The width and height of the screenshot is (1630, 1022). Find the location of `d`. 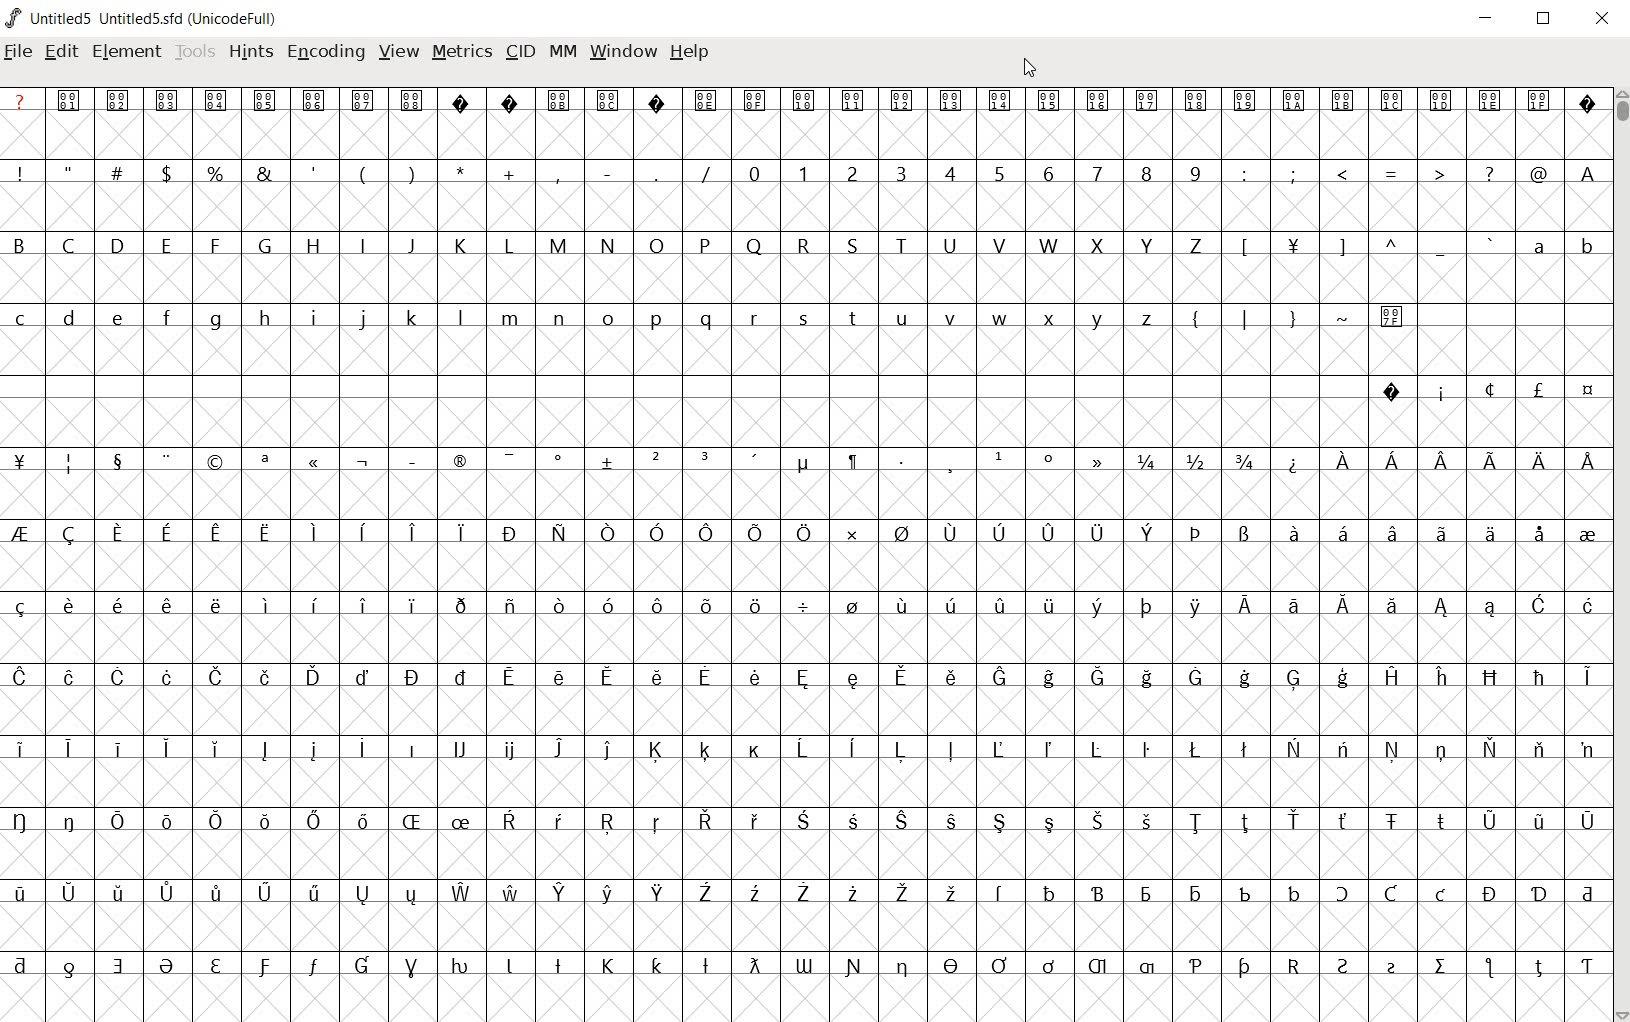

d is located at coordinates (70, 320).